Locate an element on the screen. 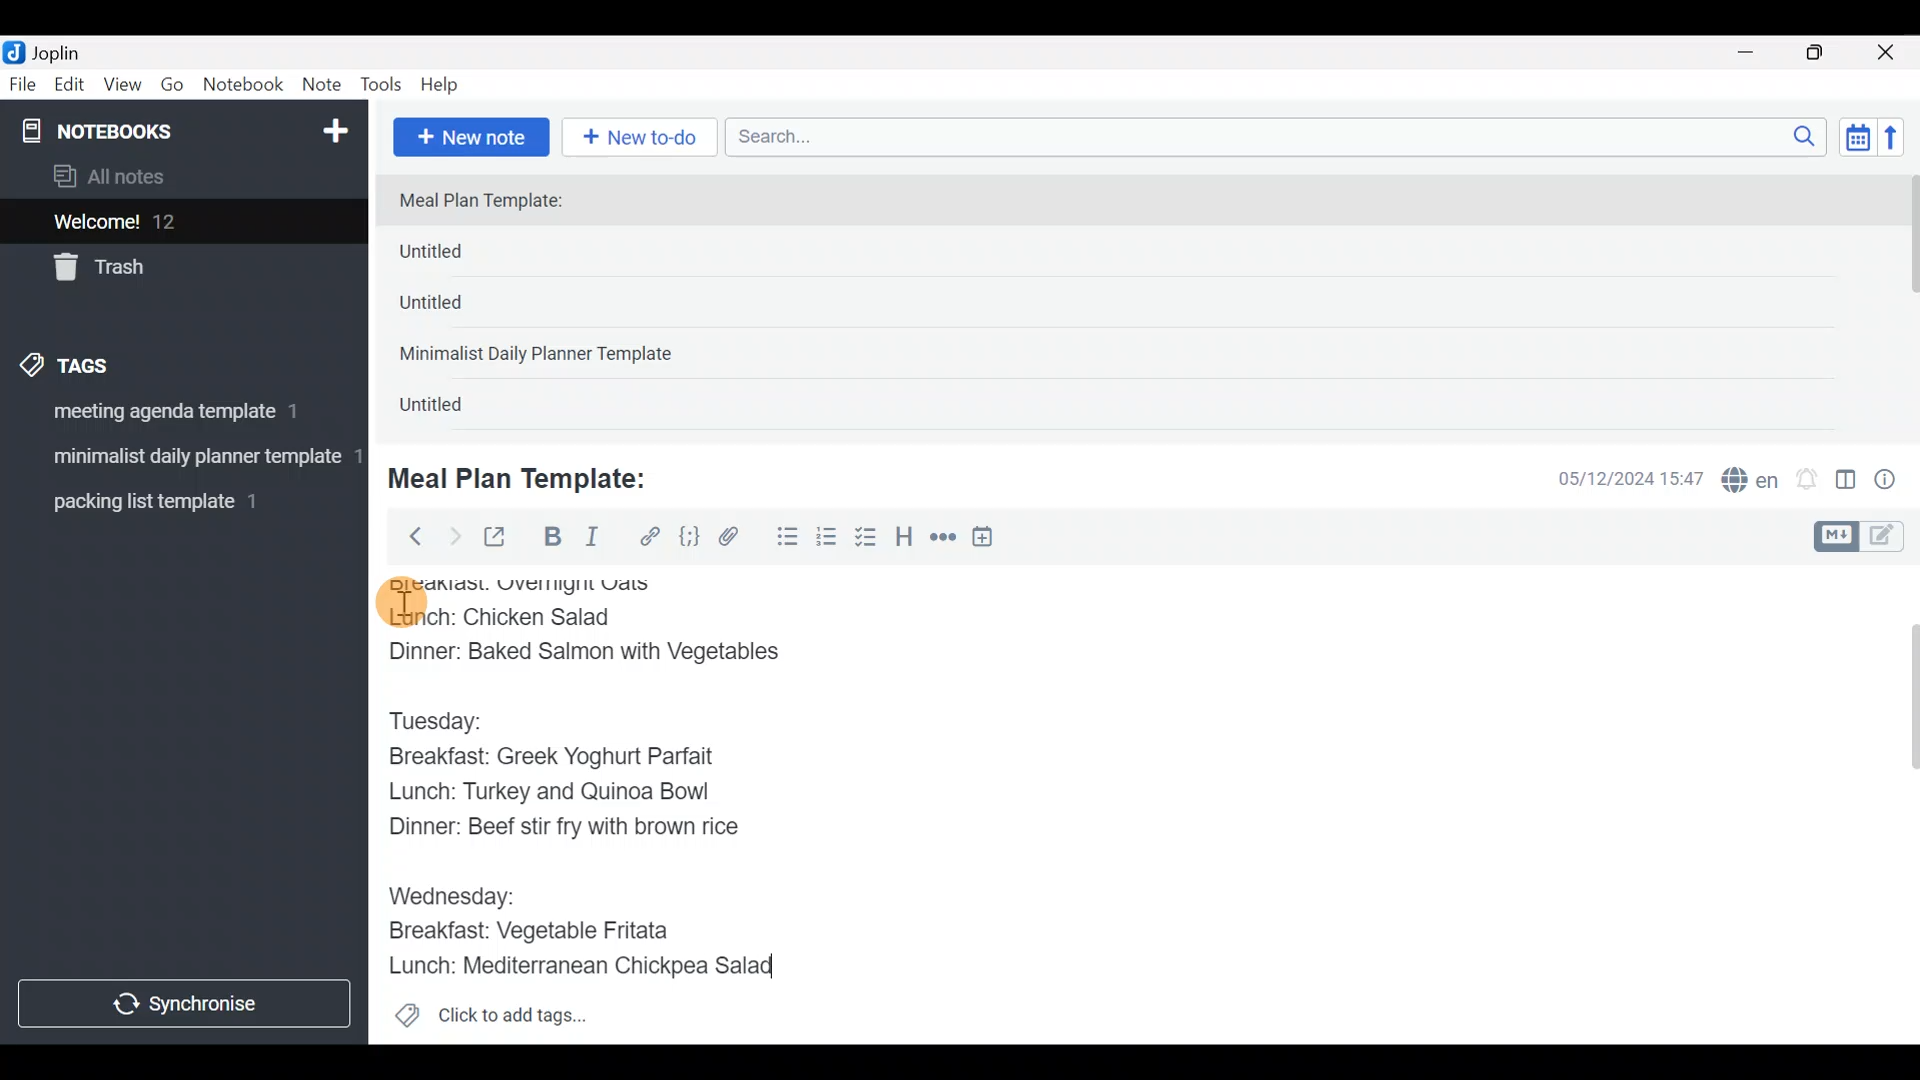 The height and width of the screenshot is (1080, 1920). Help is located at coordinates (447, 81).